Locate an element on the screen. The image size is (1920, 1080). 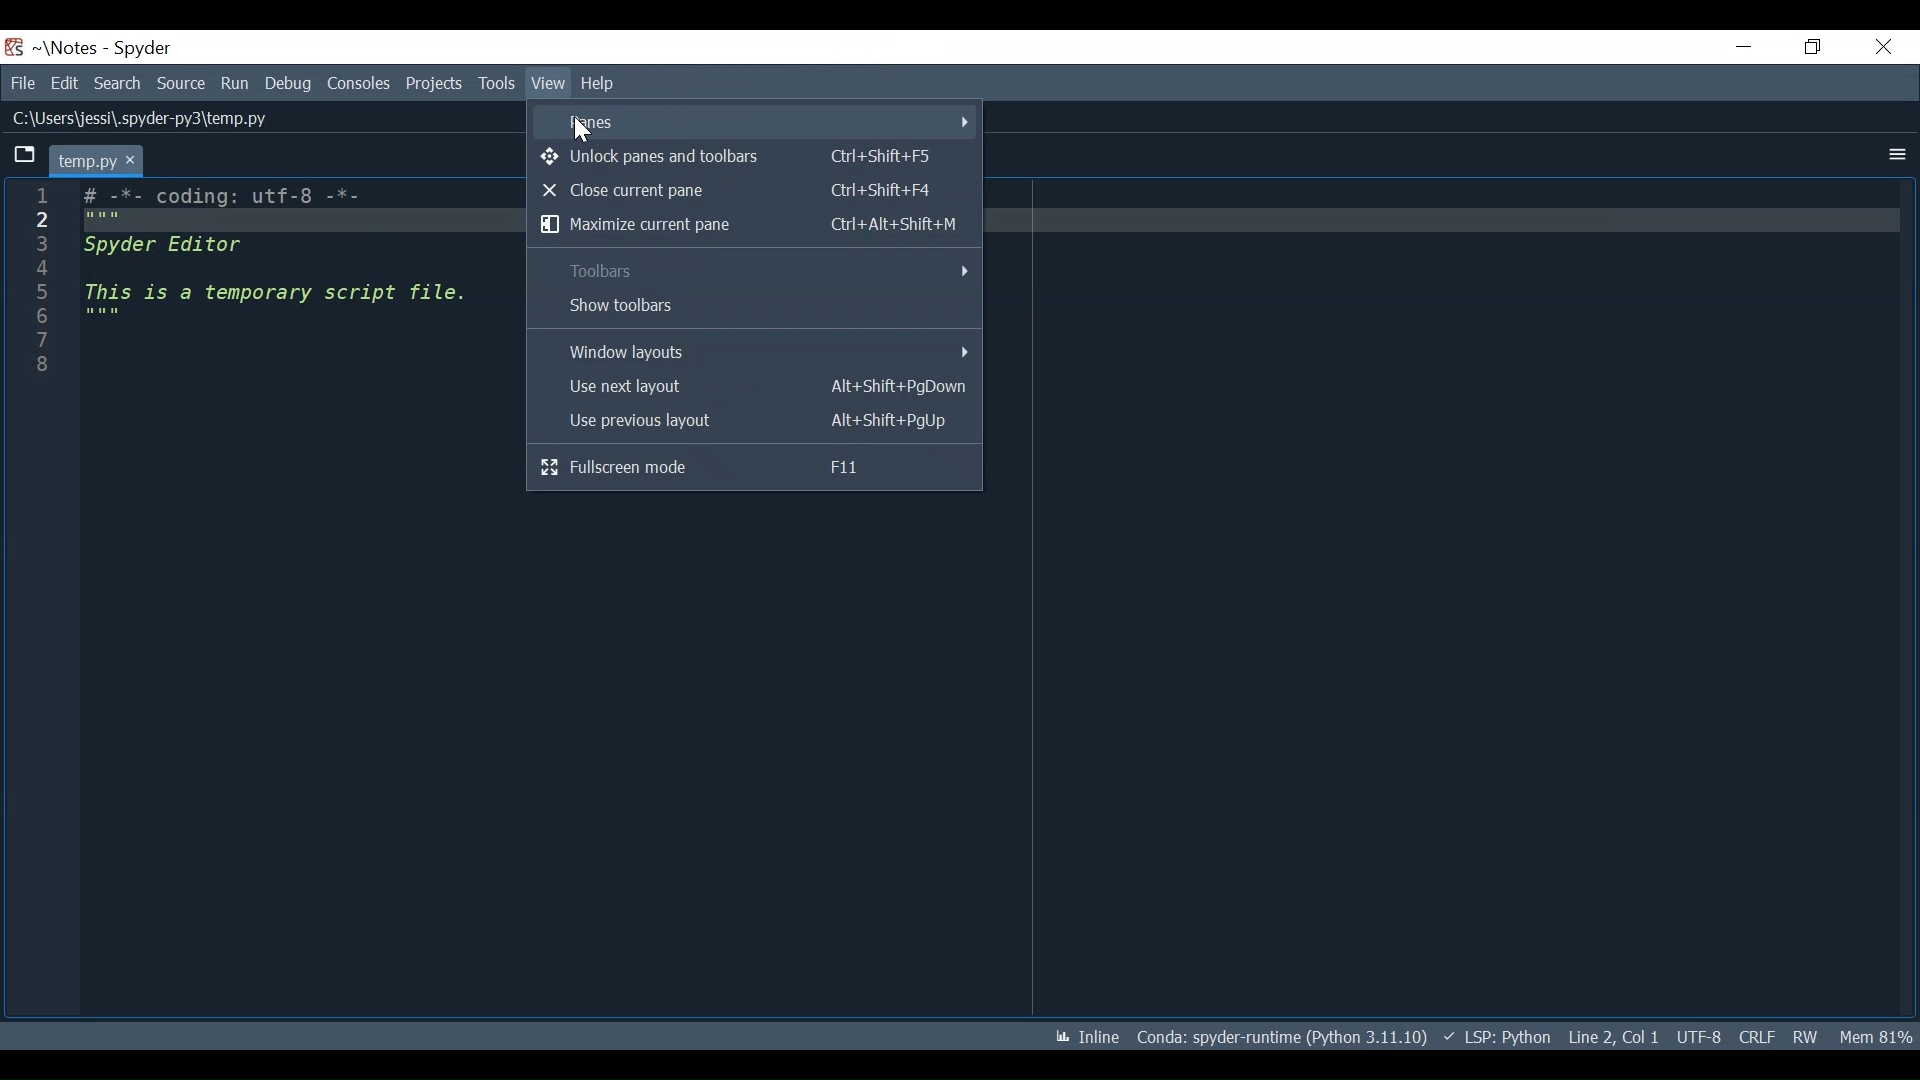
Line 2, Col 1 is located at coordinates (1614, 1037).